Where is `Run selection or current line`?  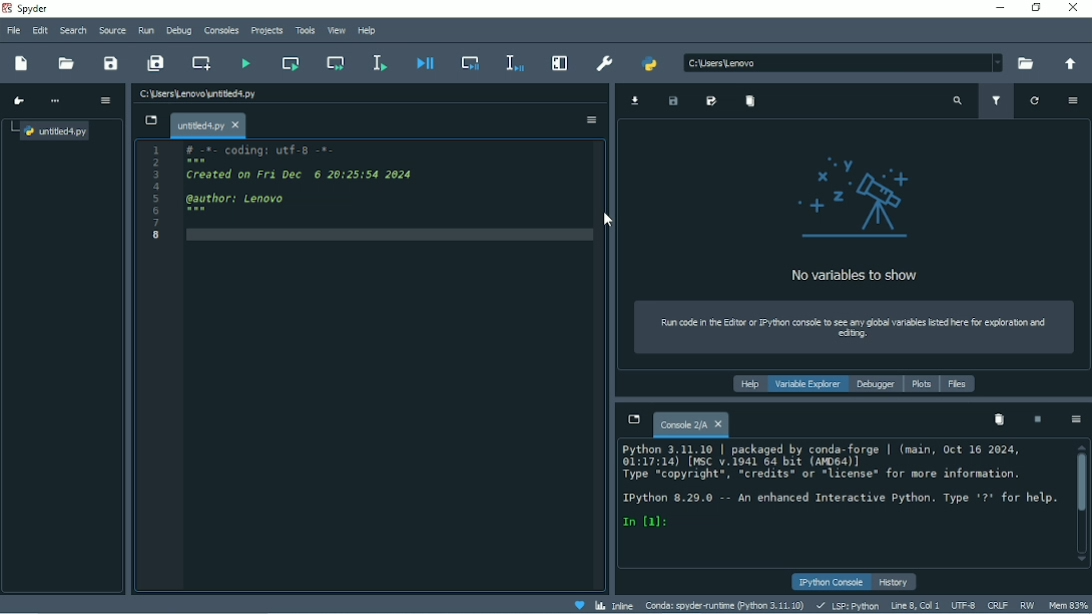 Run selection or current line is located at coordinates (380, 63).